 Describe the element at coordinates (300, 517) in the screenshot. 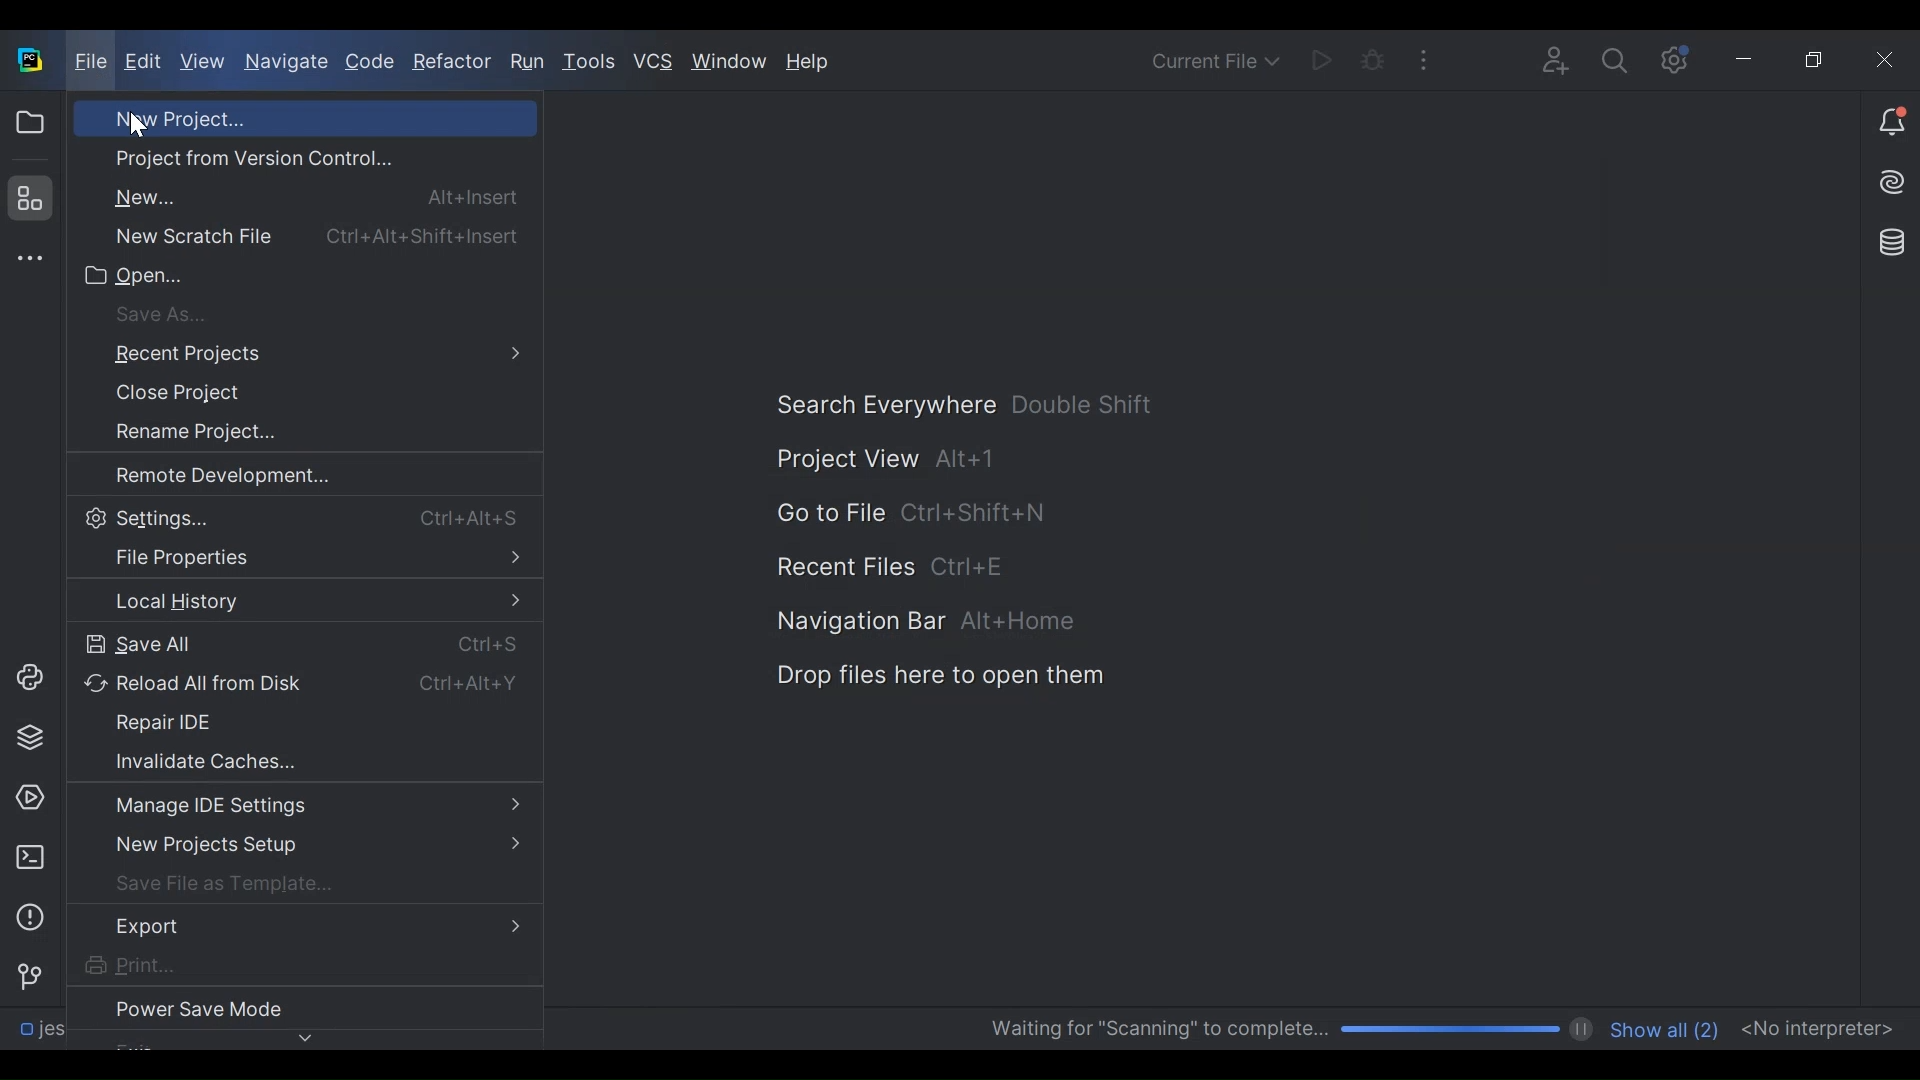

I see `Settings` at that location.